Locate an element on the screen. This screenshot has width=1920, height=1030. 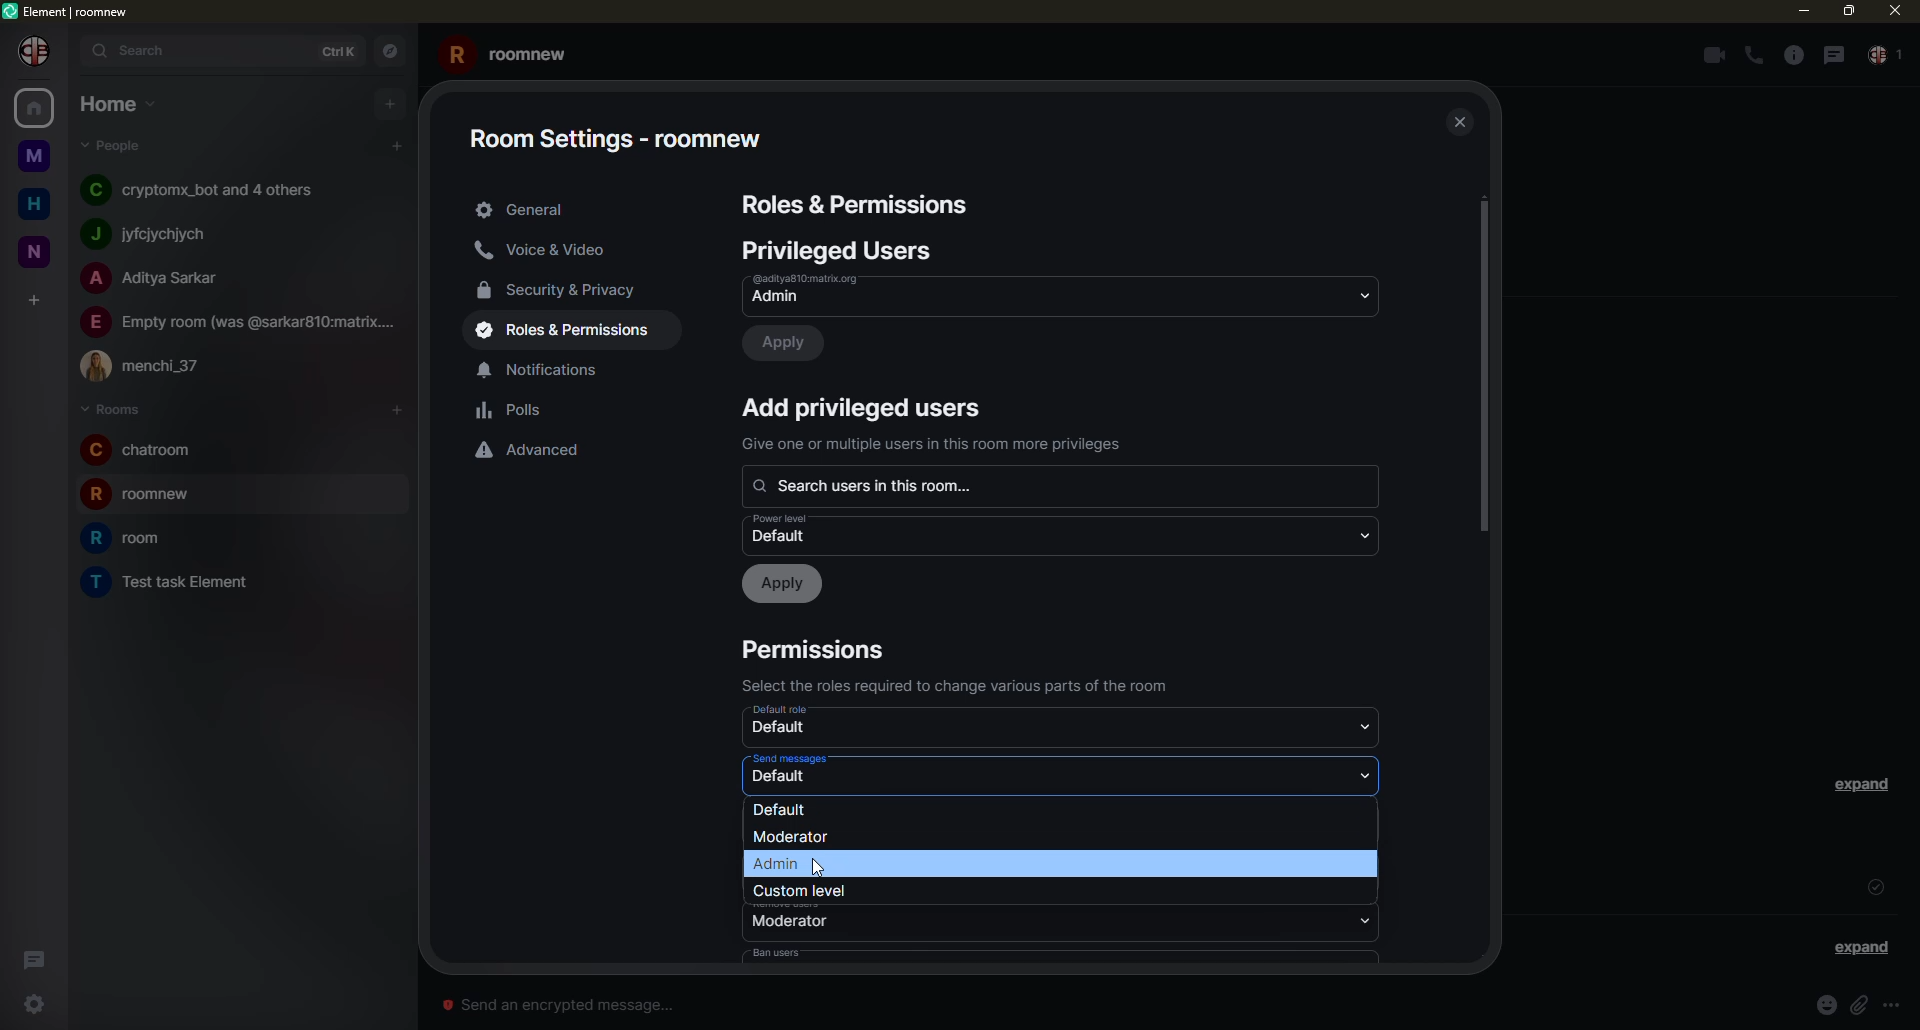
polls is located at coordinates (514, 411).